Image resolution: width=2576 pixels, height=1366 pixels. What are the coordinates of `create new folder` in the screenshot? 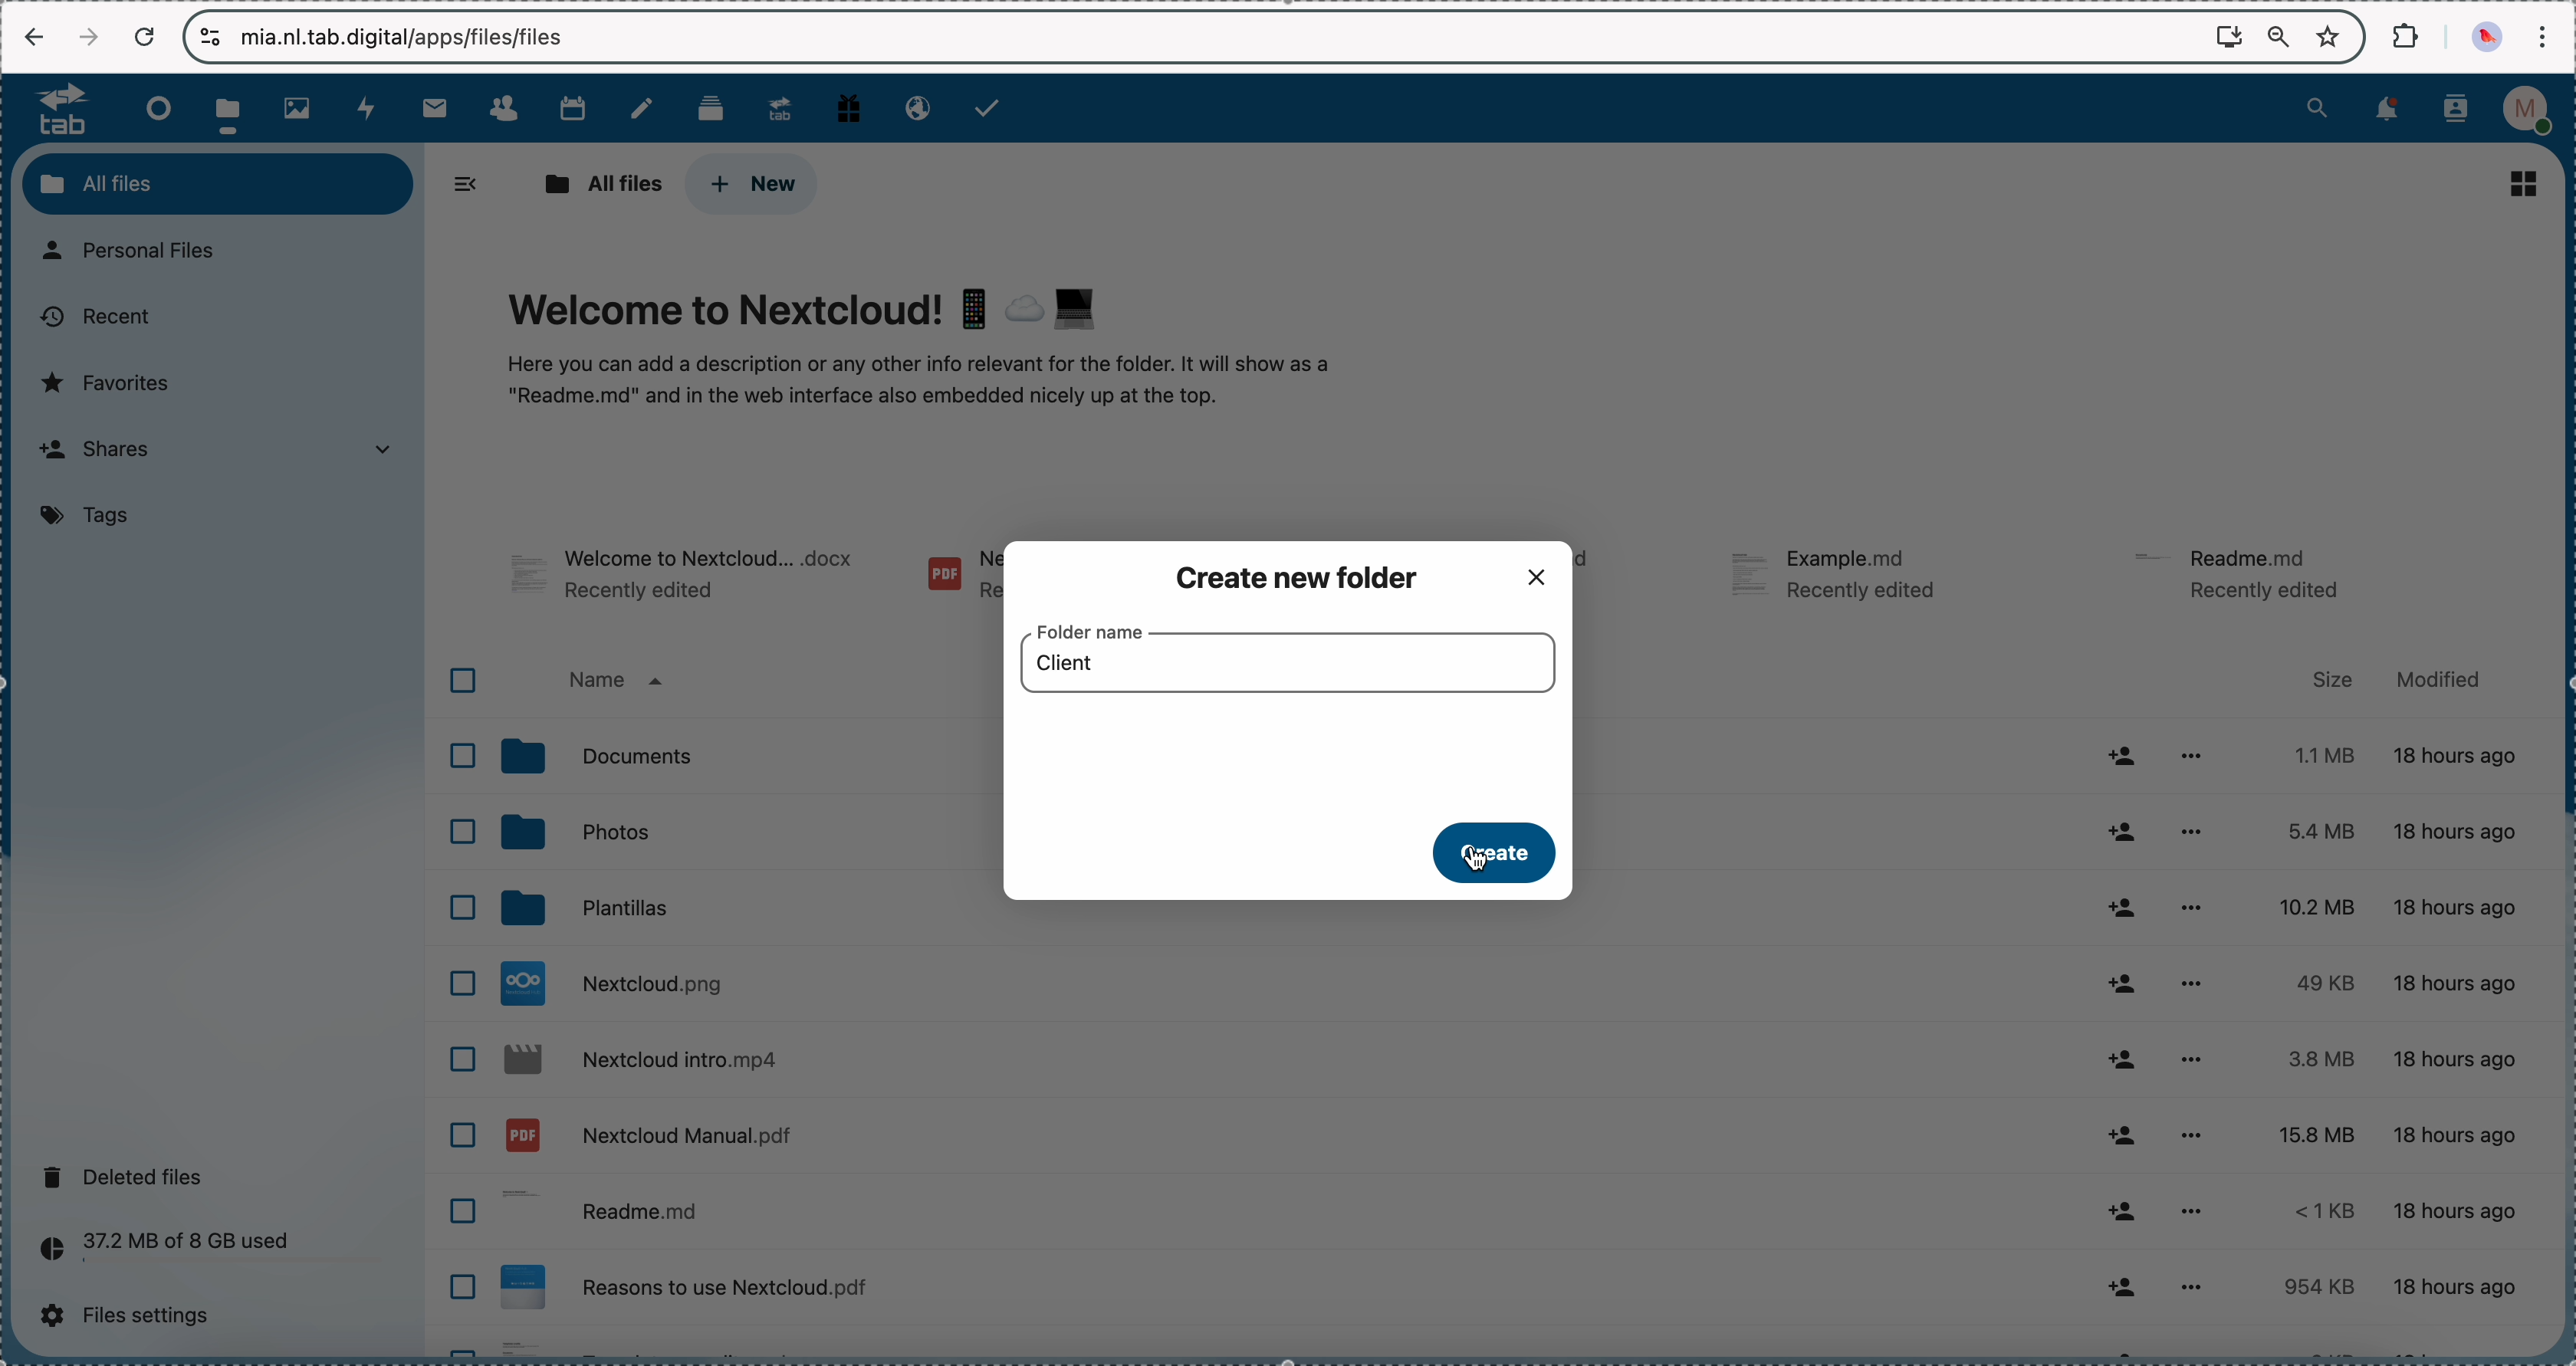 It's located at (1304, 577).